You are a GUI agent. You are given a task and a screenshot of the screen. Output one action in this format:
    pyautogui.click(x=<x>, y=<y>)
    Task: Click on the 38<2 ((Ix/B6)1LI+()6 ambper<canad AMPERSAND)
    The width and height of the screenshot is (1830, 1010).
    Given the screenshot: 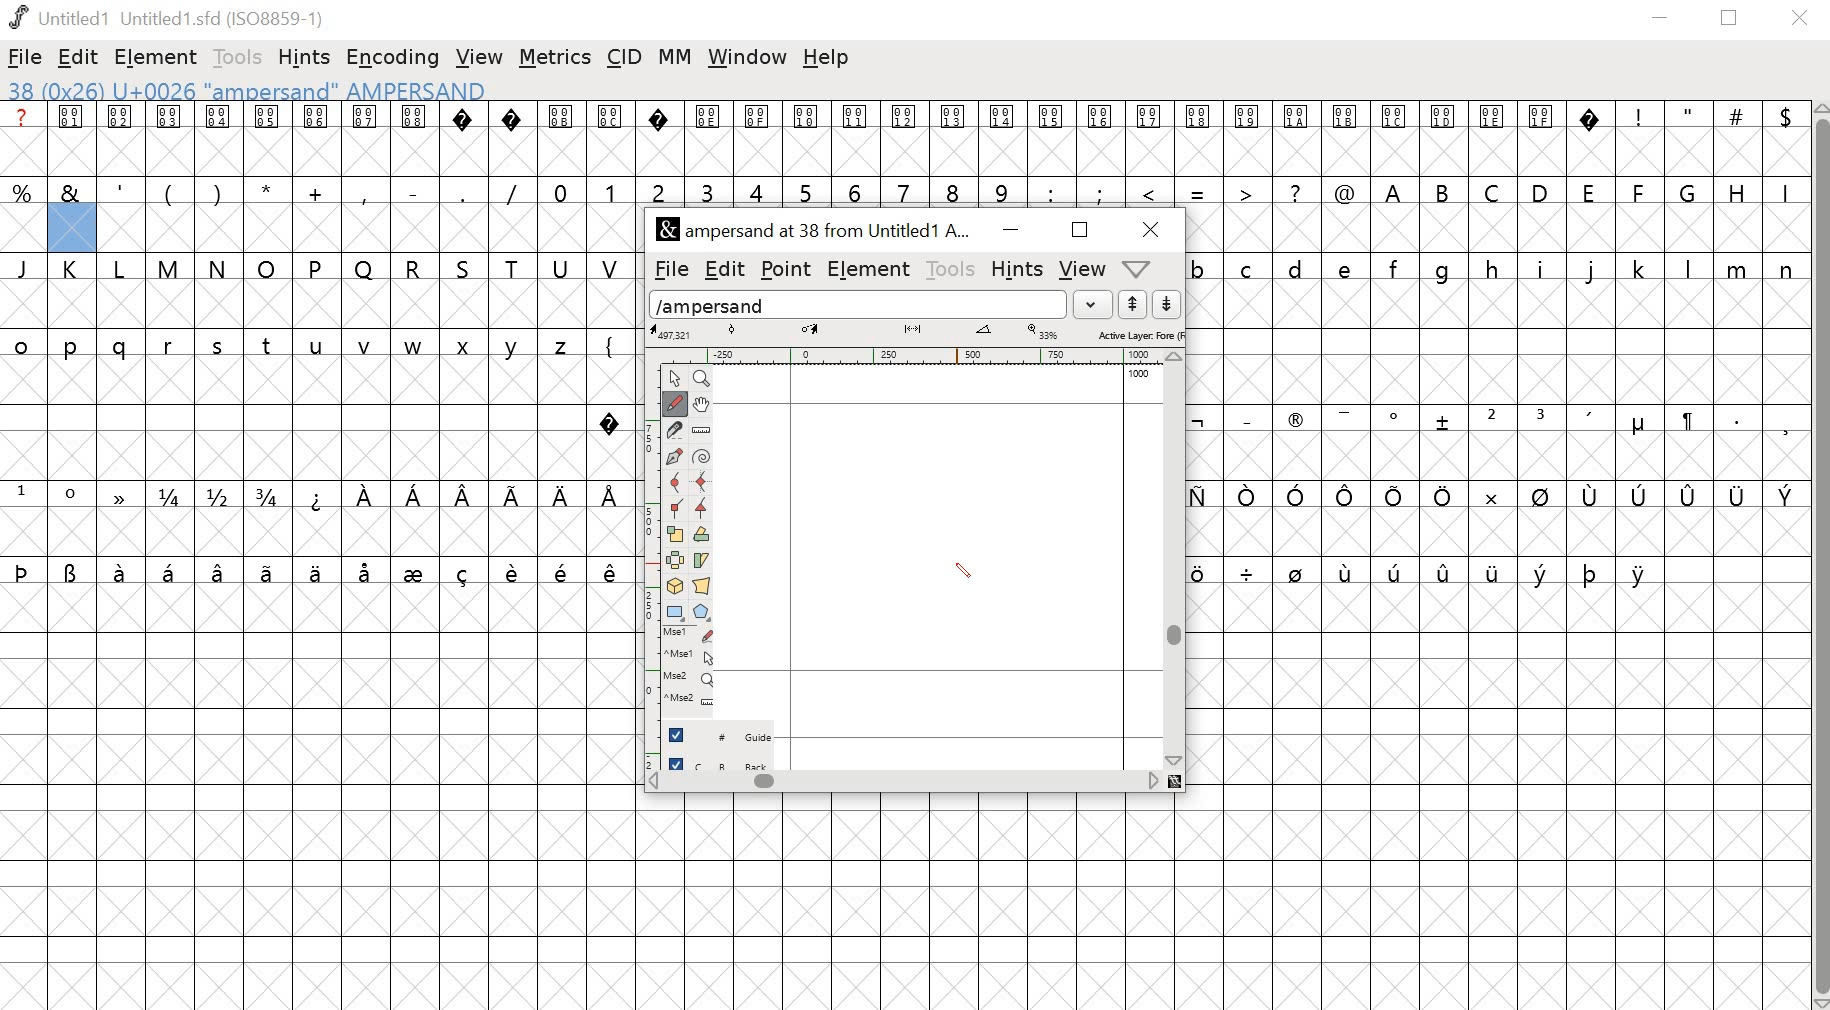 What is the action you would take?
    pyautogui.click(x=245, y=90)
    